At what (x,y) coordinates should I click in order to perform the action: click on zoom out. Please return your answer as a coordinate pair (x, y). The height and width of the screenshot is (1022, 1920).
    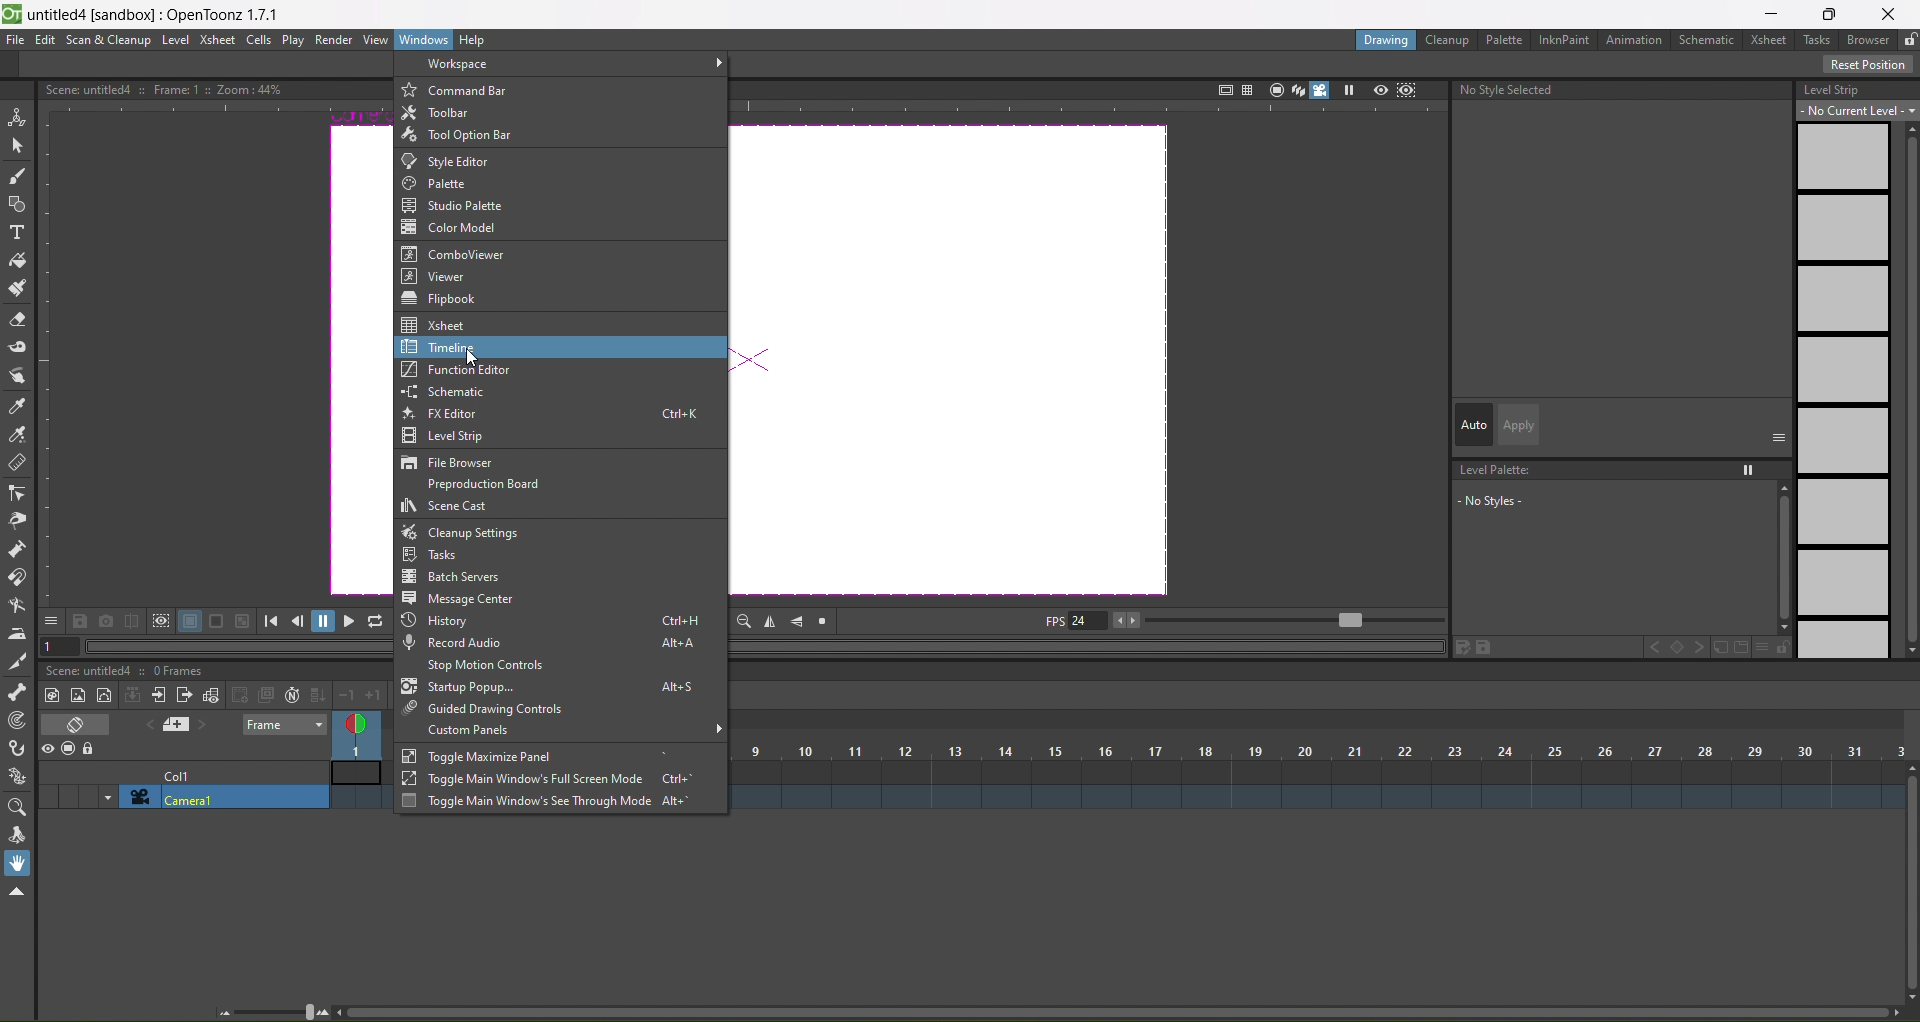
    Looking at the image, I should click on (744, 620).